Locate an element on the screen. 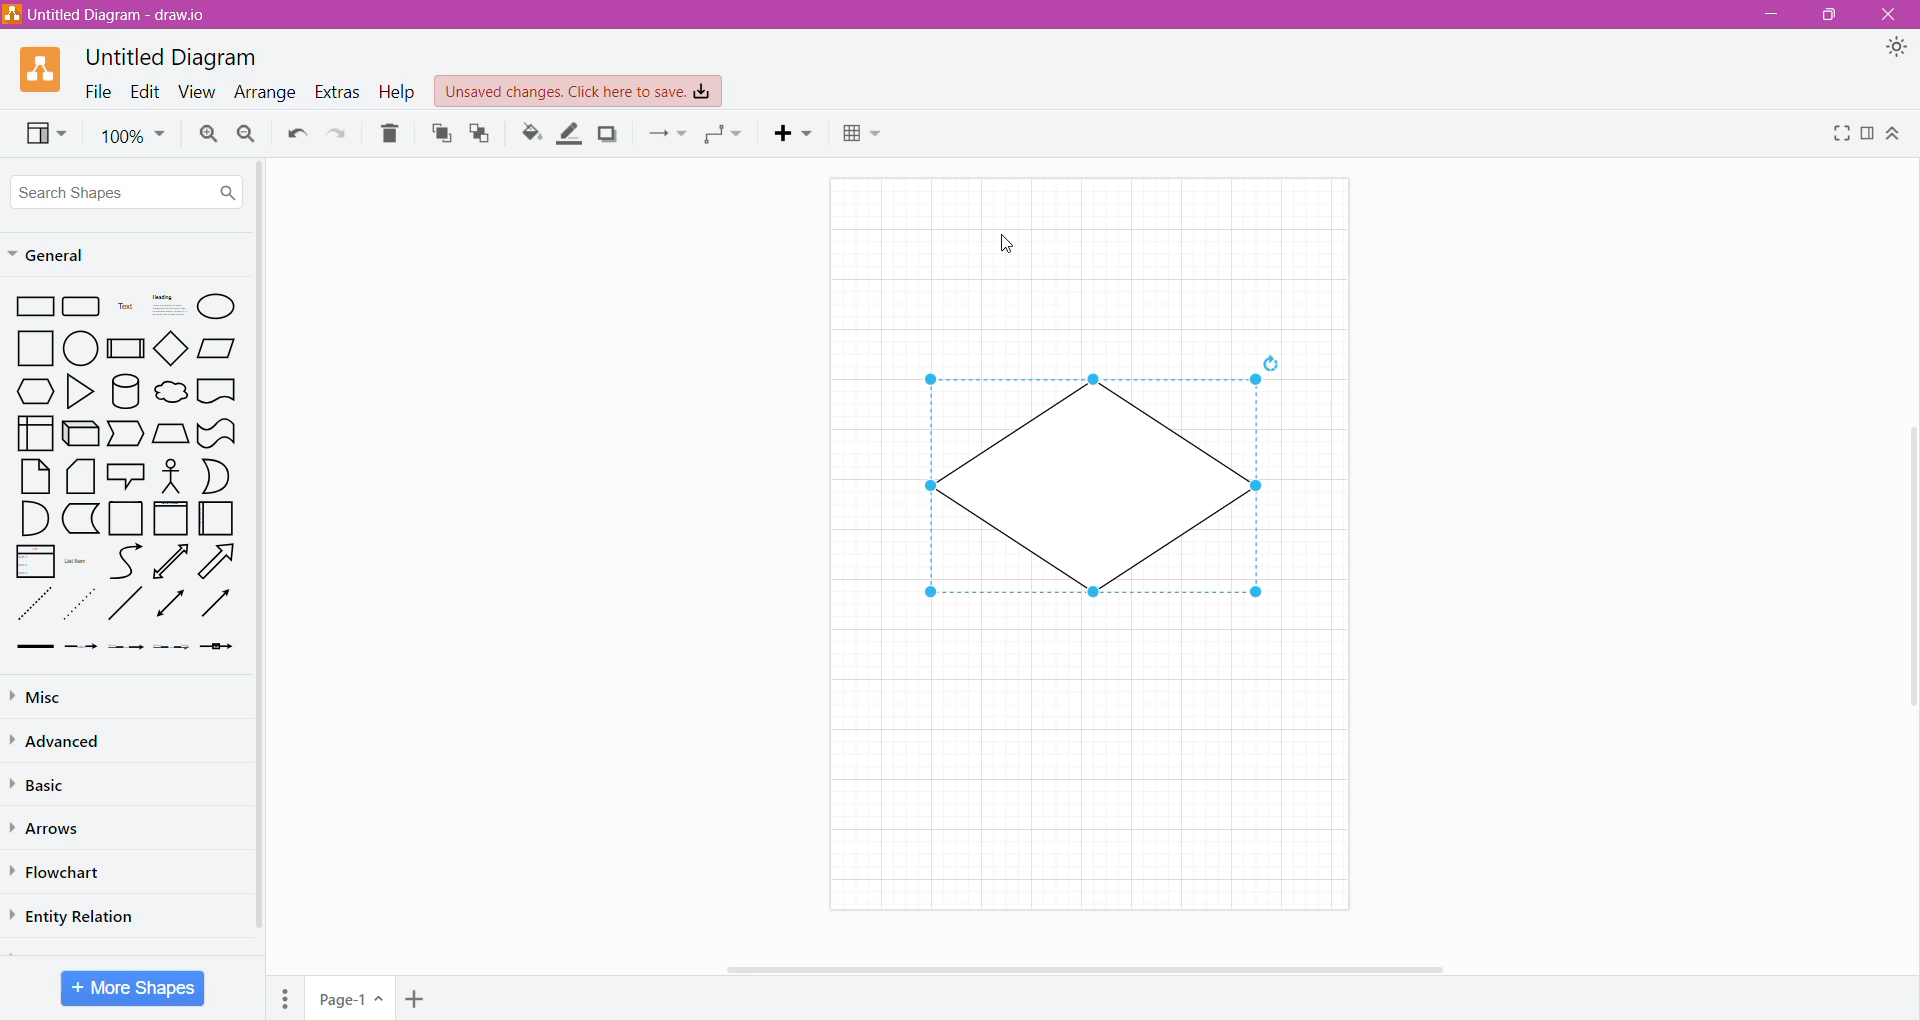  Restore Down is located at coordinates (1833, 15).